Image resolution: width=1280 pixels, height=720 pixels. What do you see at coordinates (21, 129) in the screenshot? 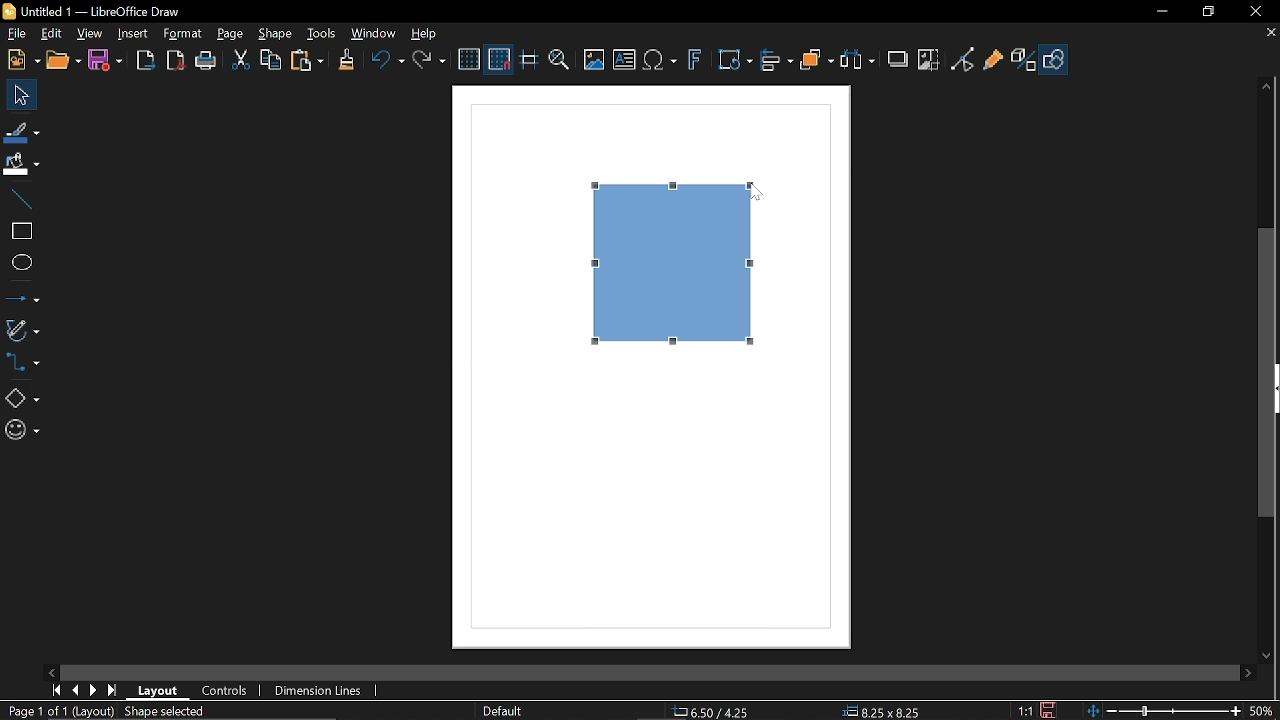
I see `Line color` at bounding box center [21, 129].